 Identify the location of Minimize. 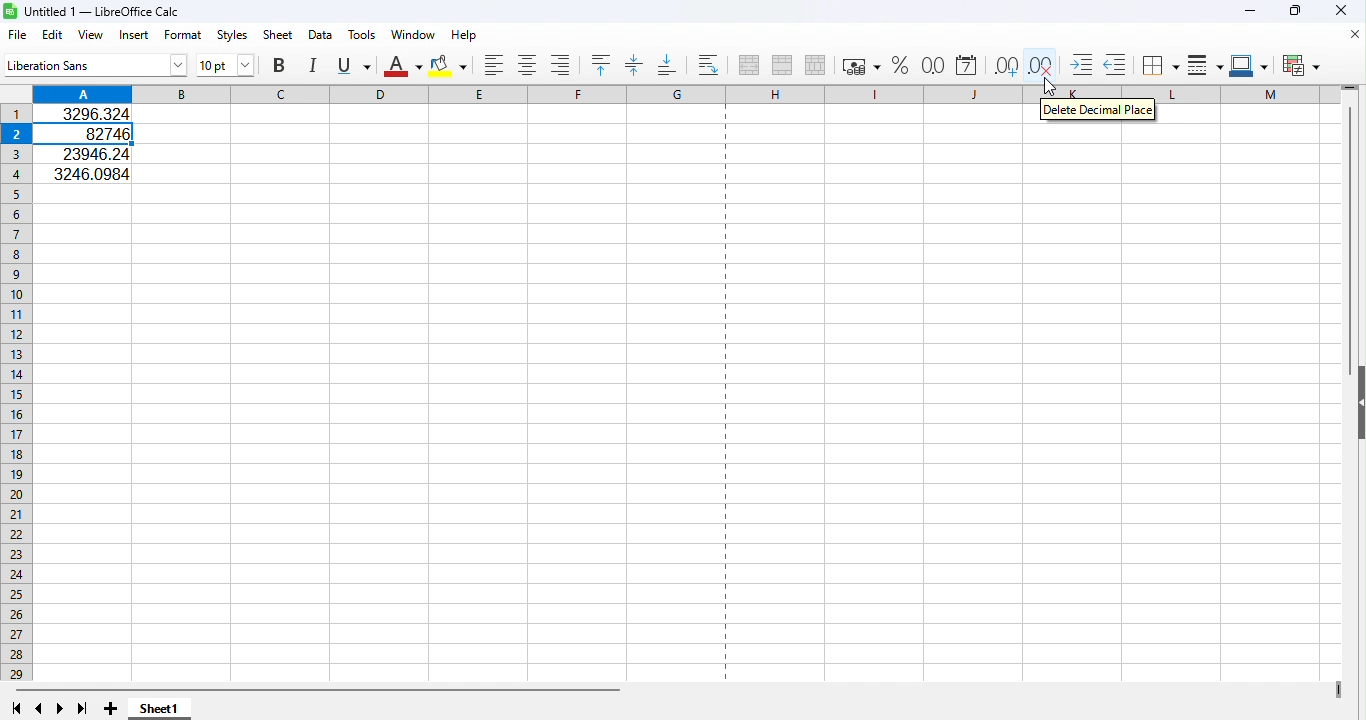
(1252, 11).